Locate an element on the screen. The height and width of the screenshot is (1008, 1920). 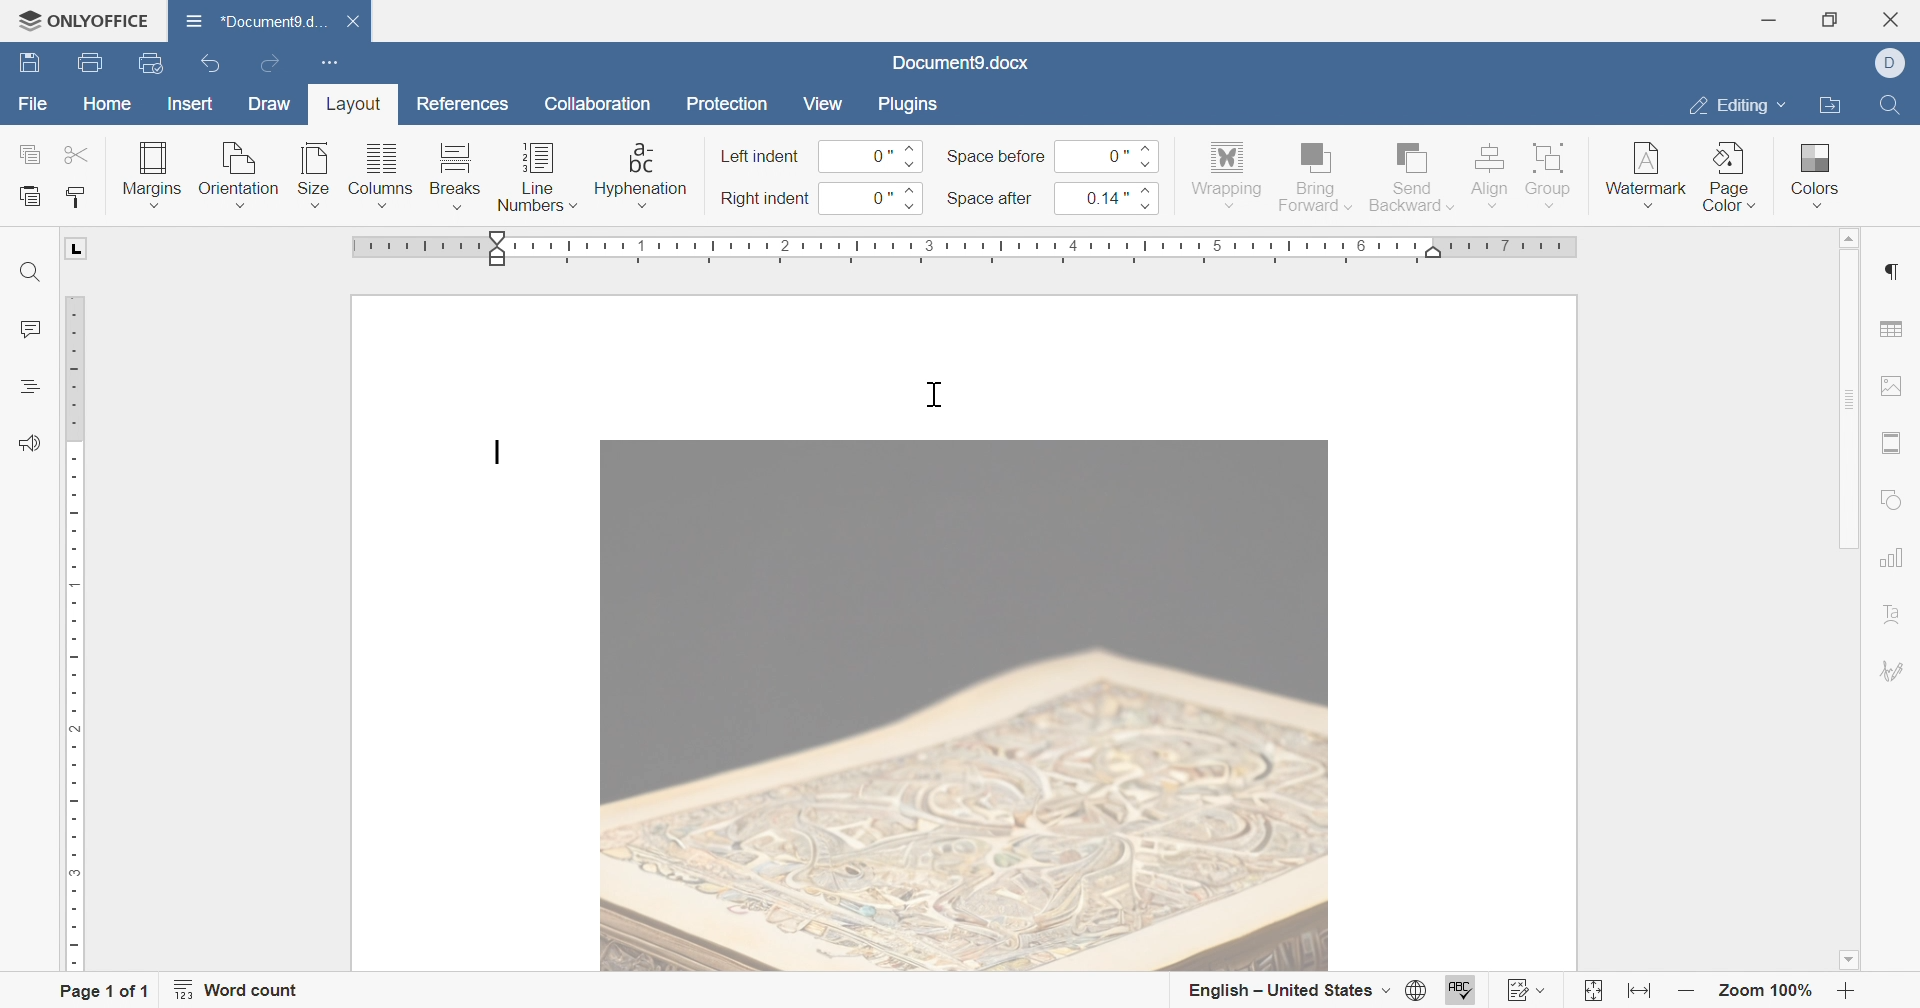
layout is located at coordinates (349, 108).